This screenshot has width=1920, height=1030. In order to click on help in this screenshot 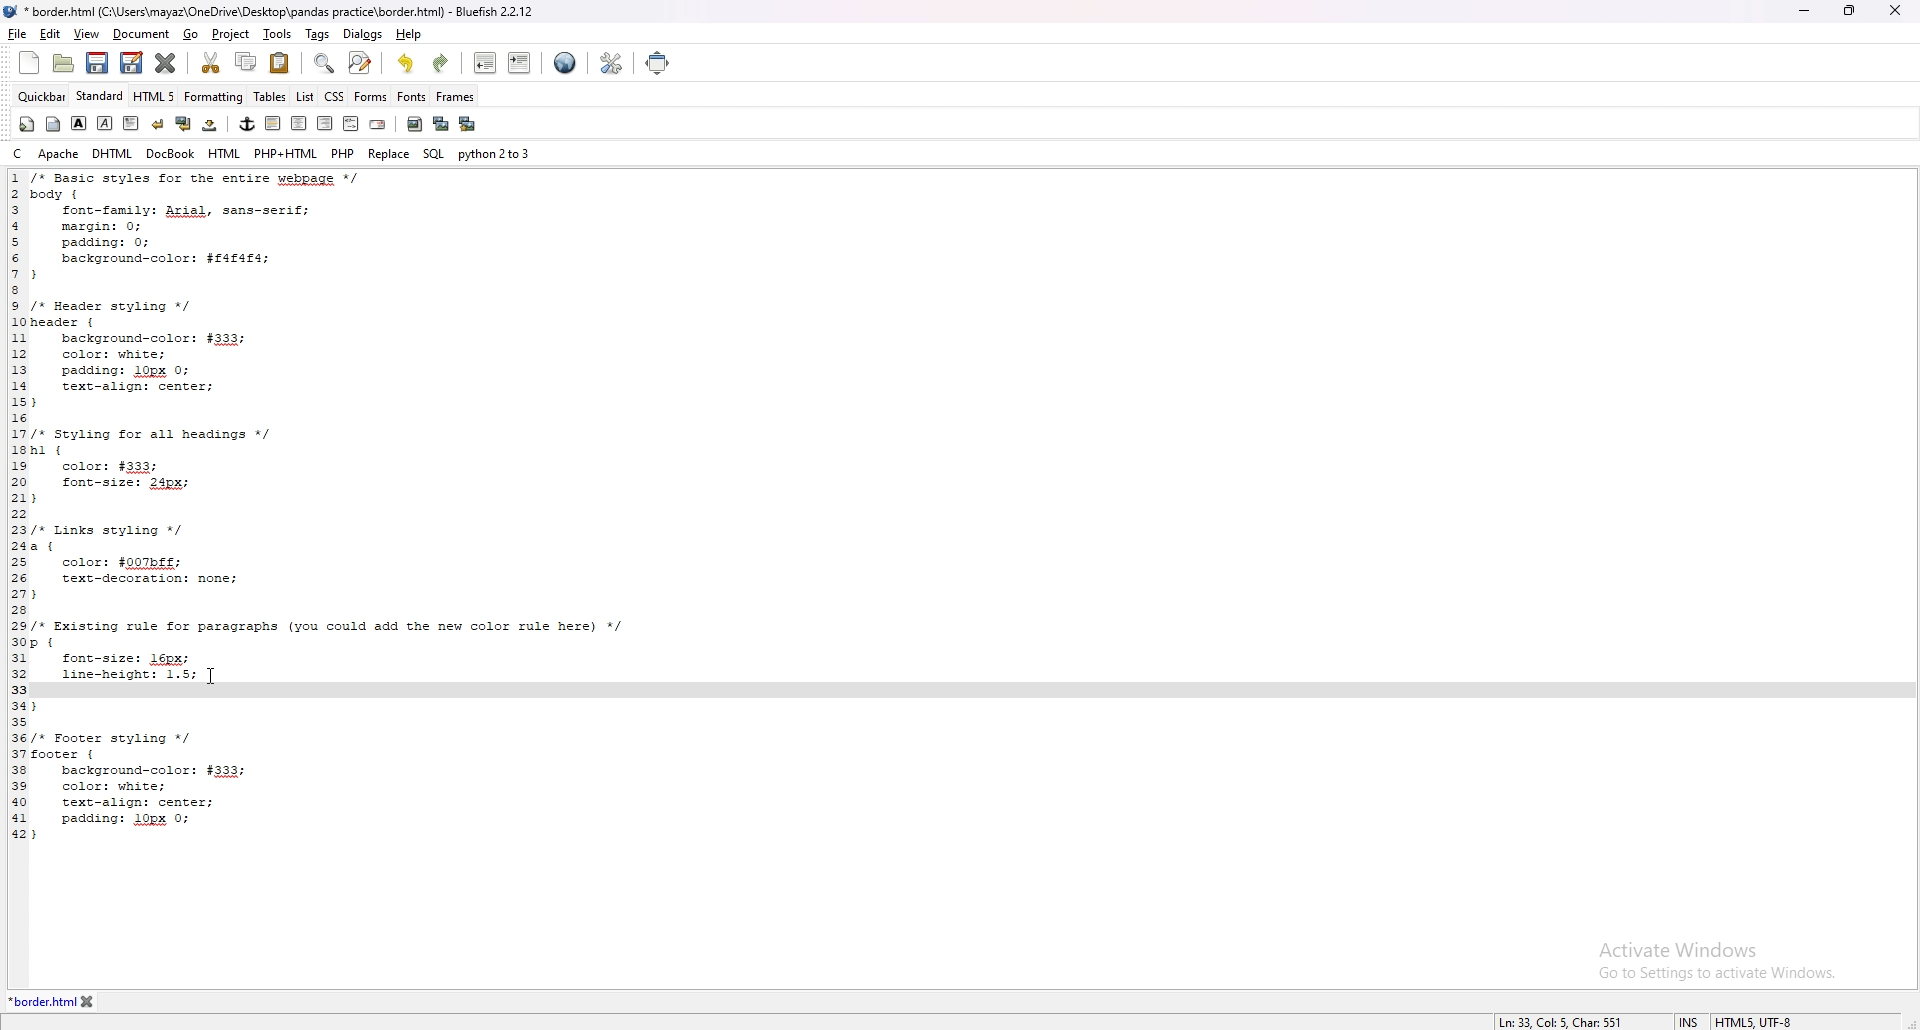, I will do `click(408, 34)`.